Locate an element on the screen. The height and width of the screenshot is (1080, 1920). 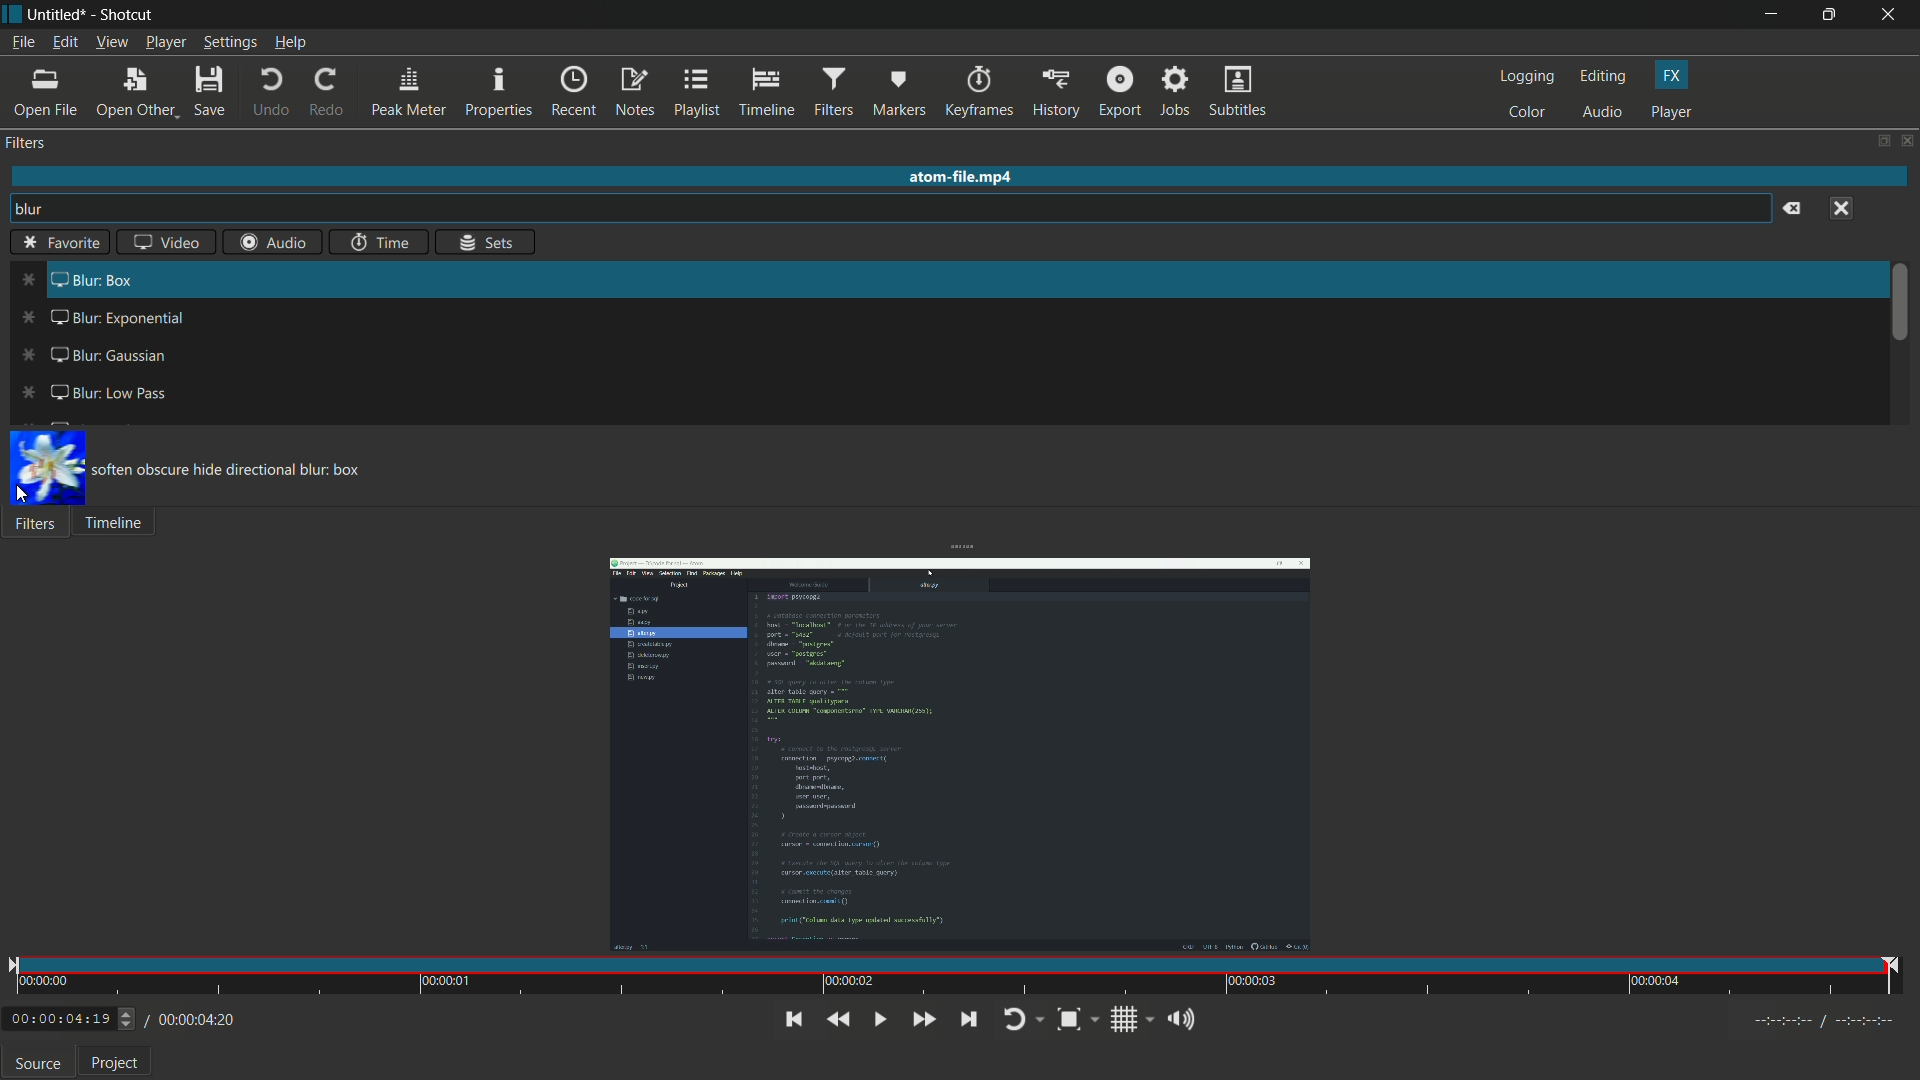
 is located at coordinates (63, 241).